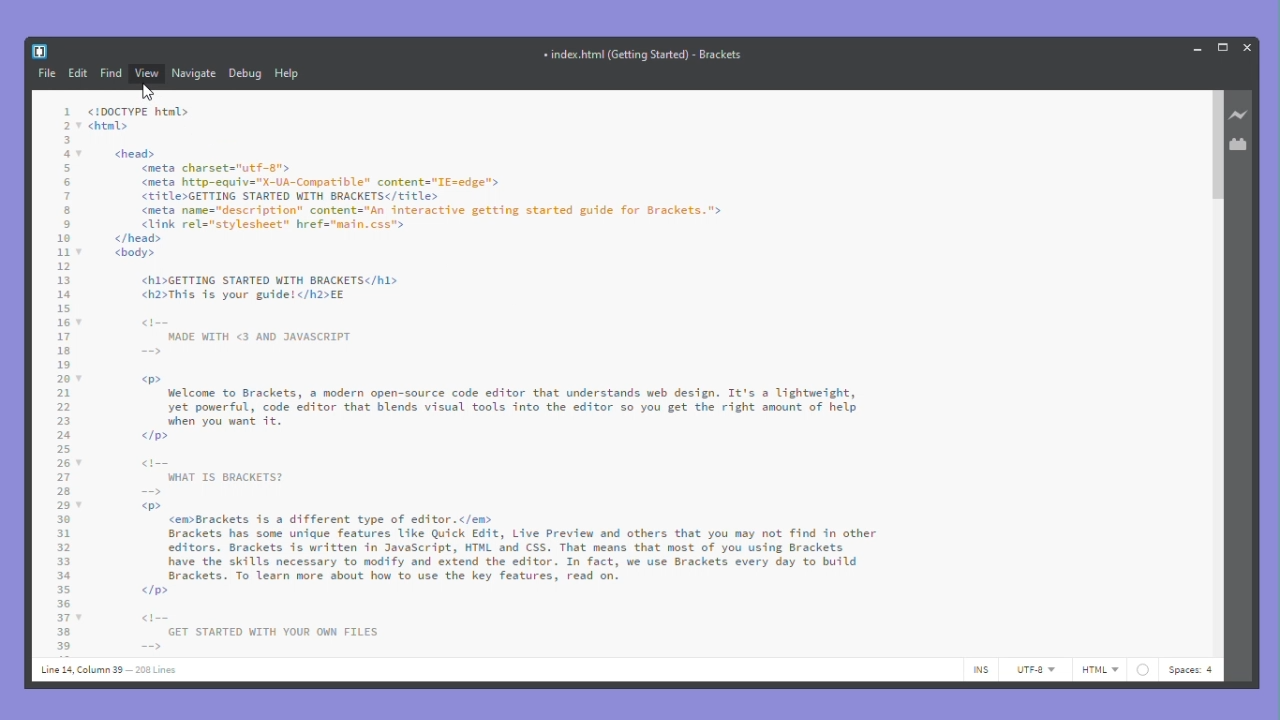  What do you see at coordinates (79, 617) in the screenshot?
I see `code fold` at bounding box center [79, 617].